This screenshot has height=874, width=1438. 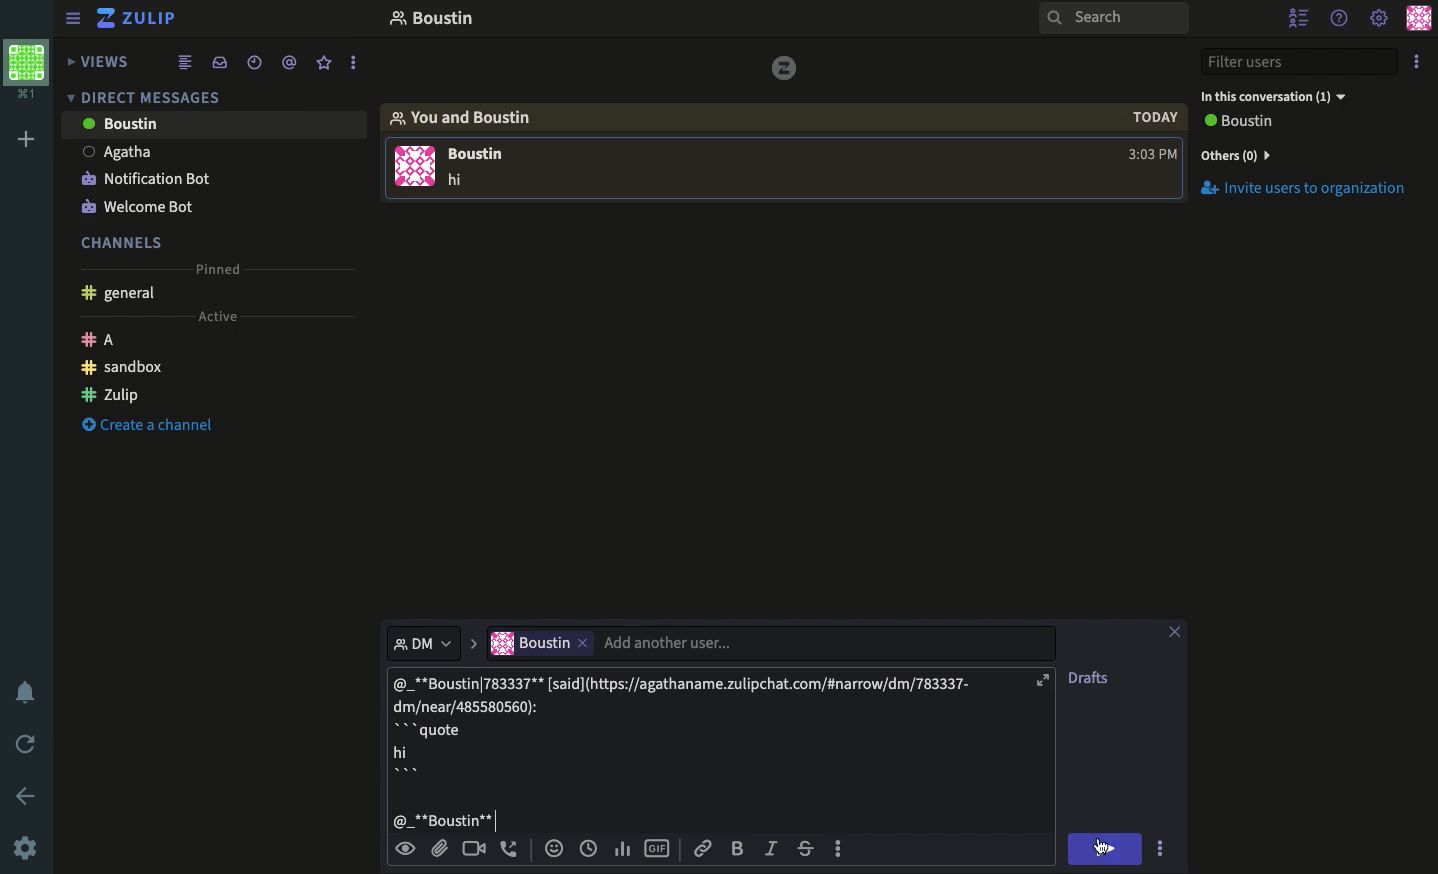 What do you see at coordinates (620, 847) in the screenshot?
I see `Chart` at bounding box center [620, 847].